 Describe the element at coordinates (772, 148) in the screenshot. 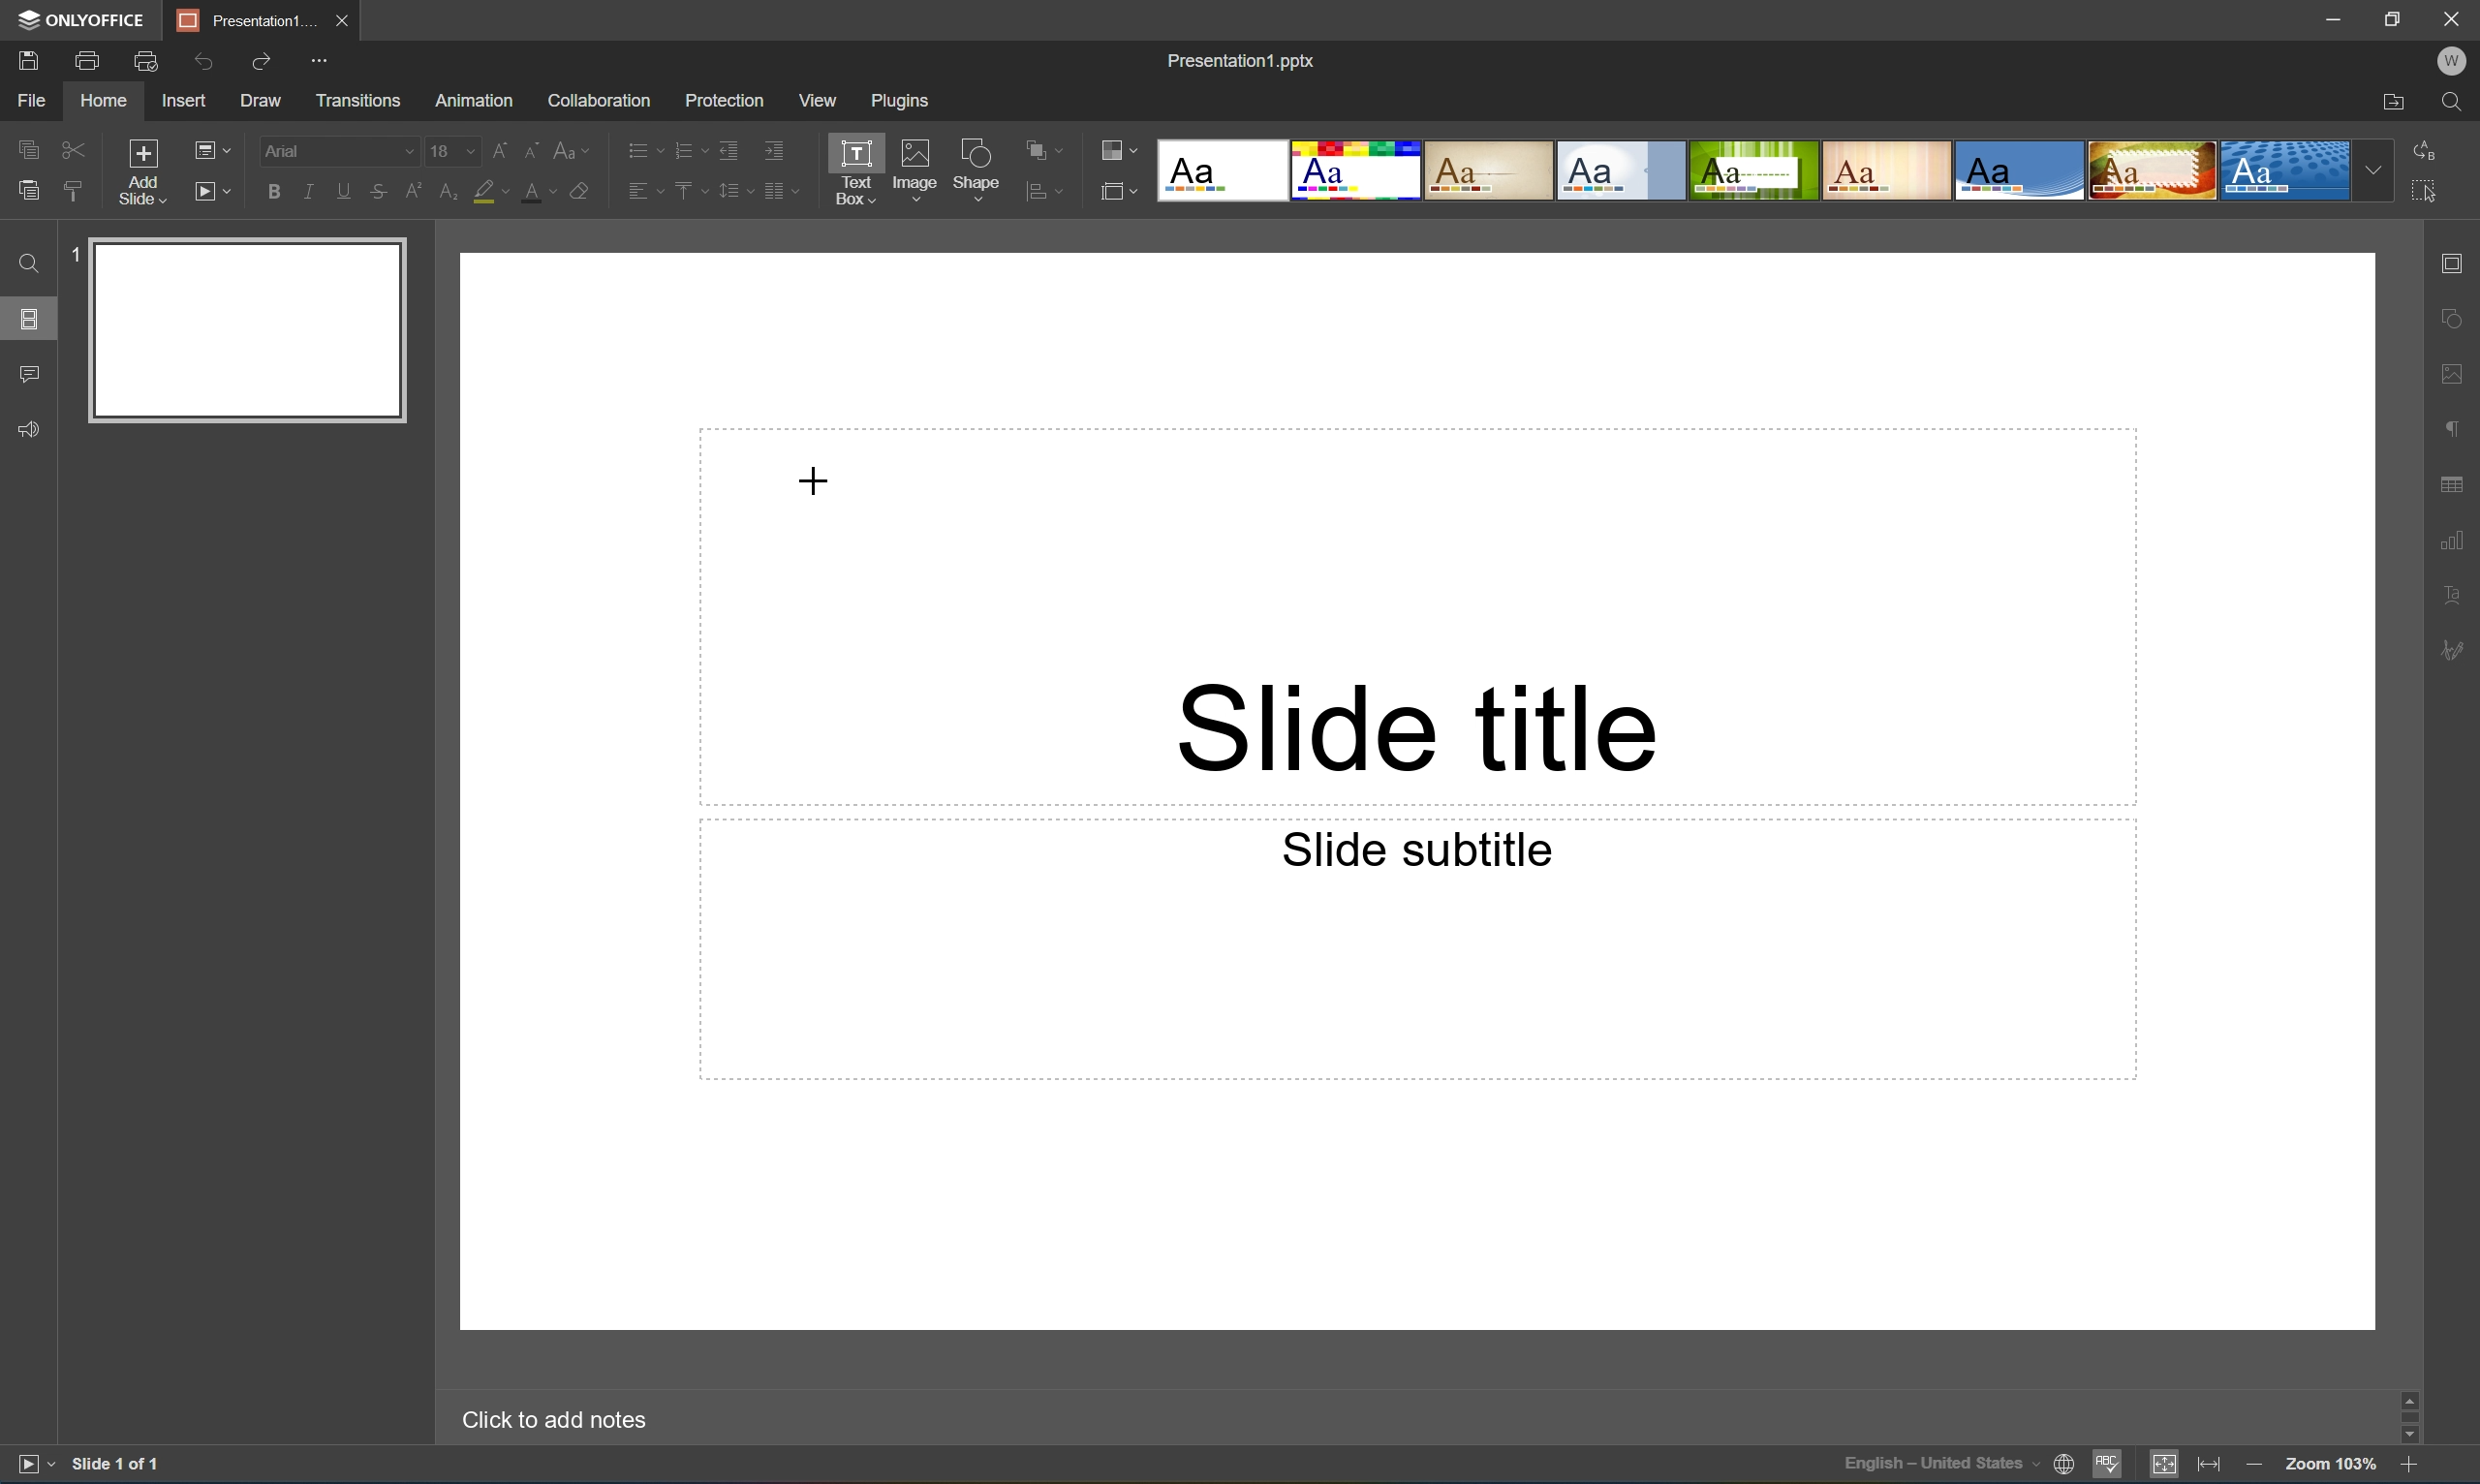

I see `Increase indent` at that location.